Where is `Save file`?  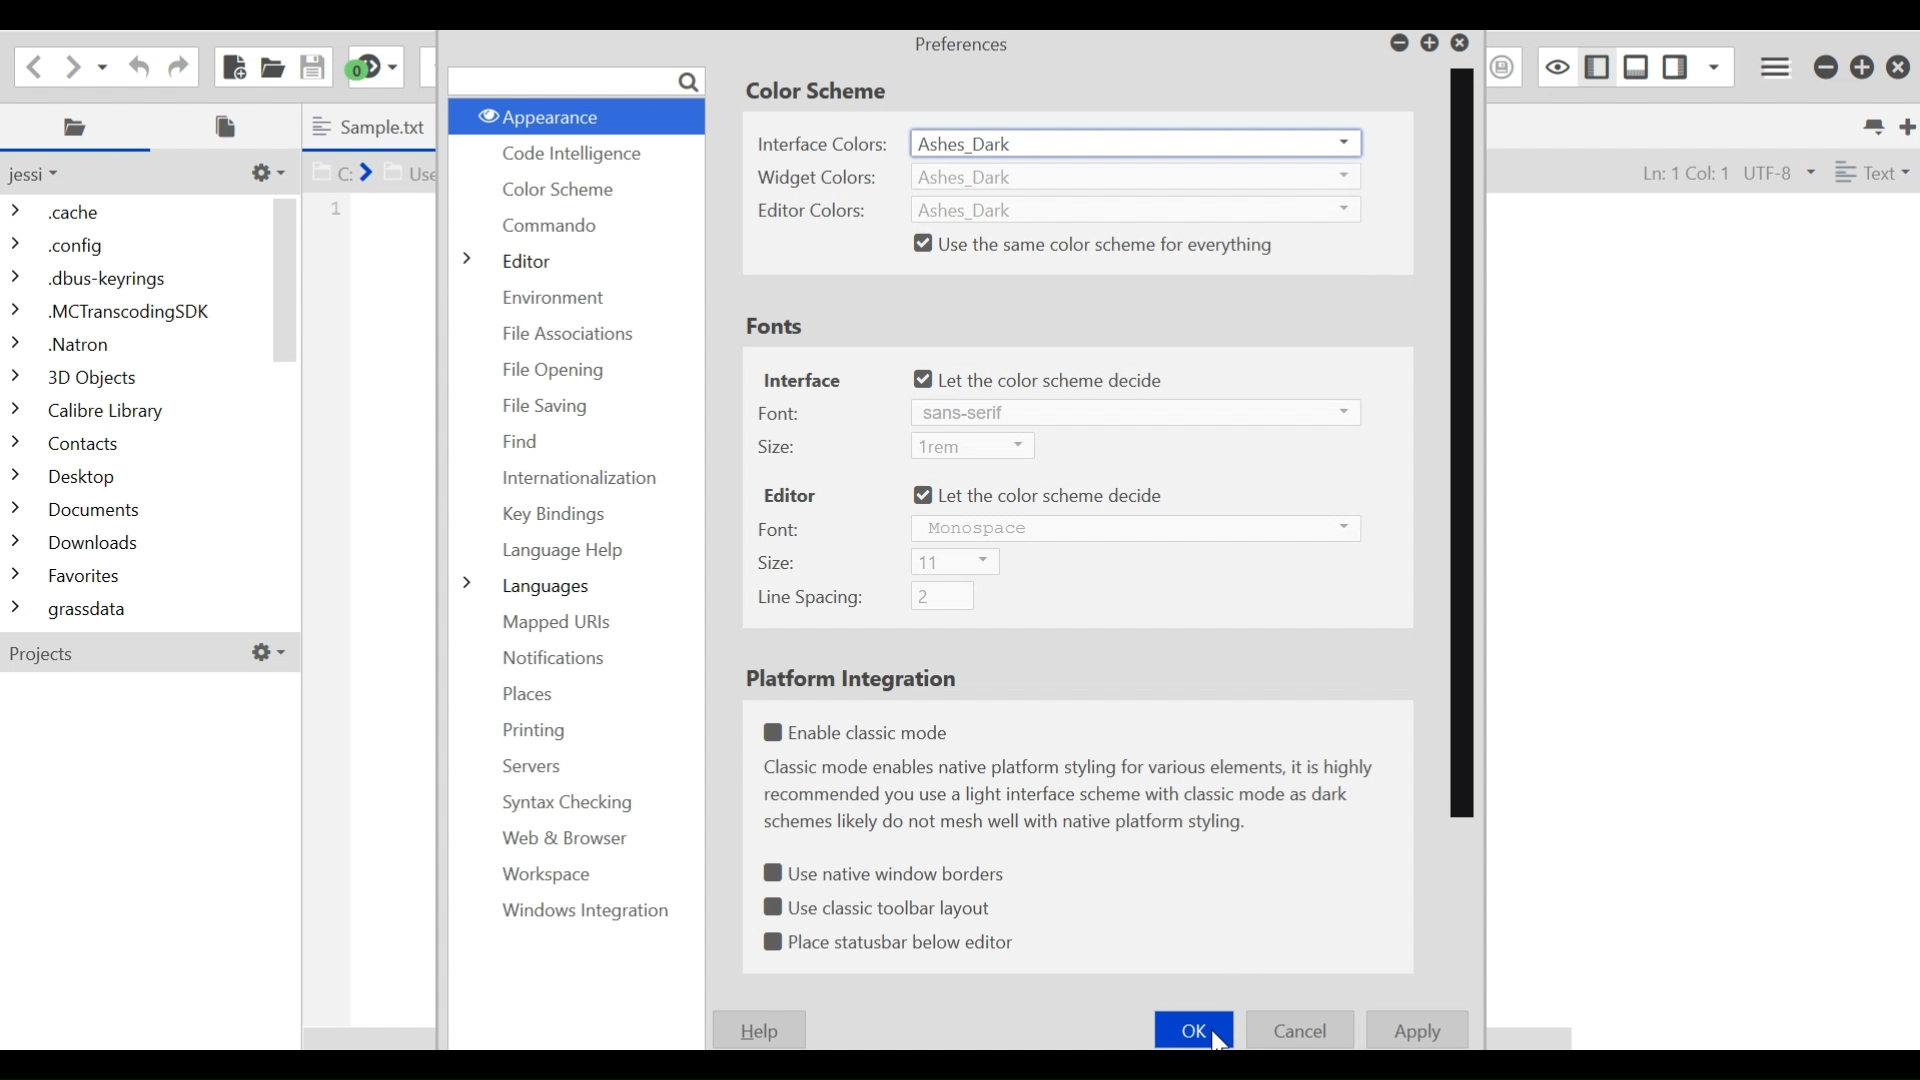 Save file is located at coordinates (310, 65).